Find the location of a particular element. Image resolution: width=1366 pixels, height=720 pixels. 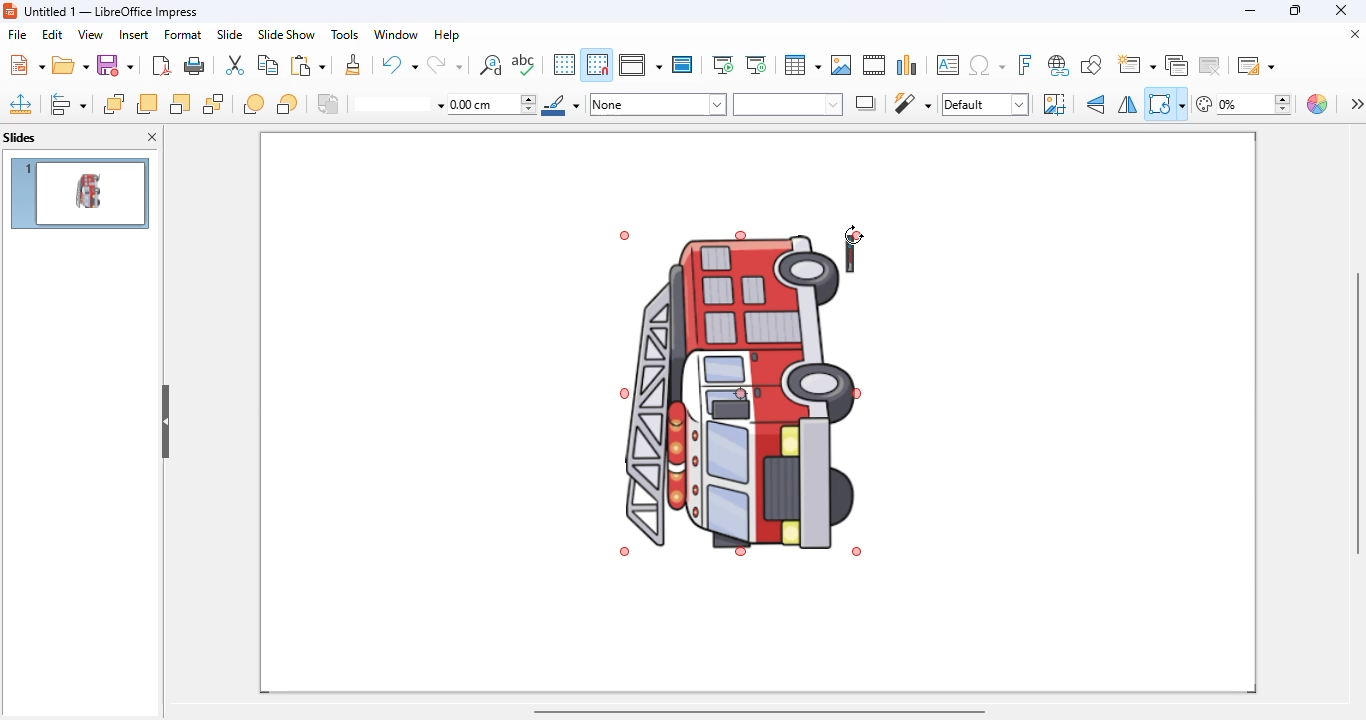

insert image is located at coordinates (841, 65).